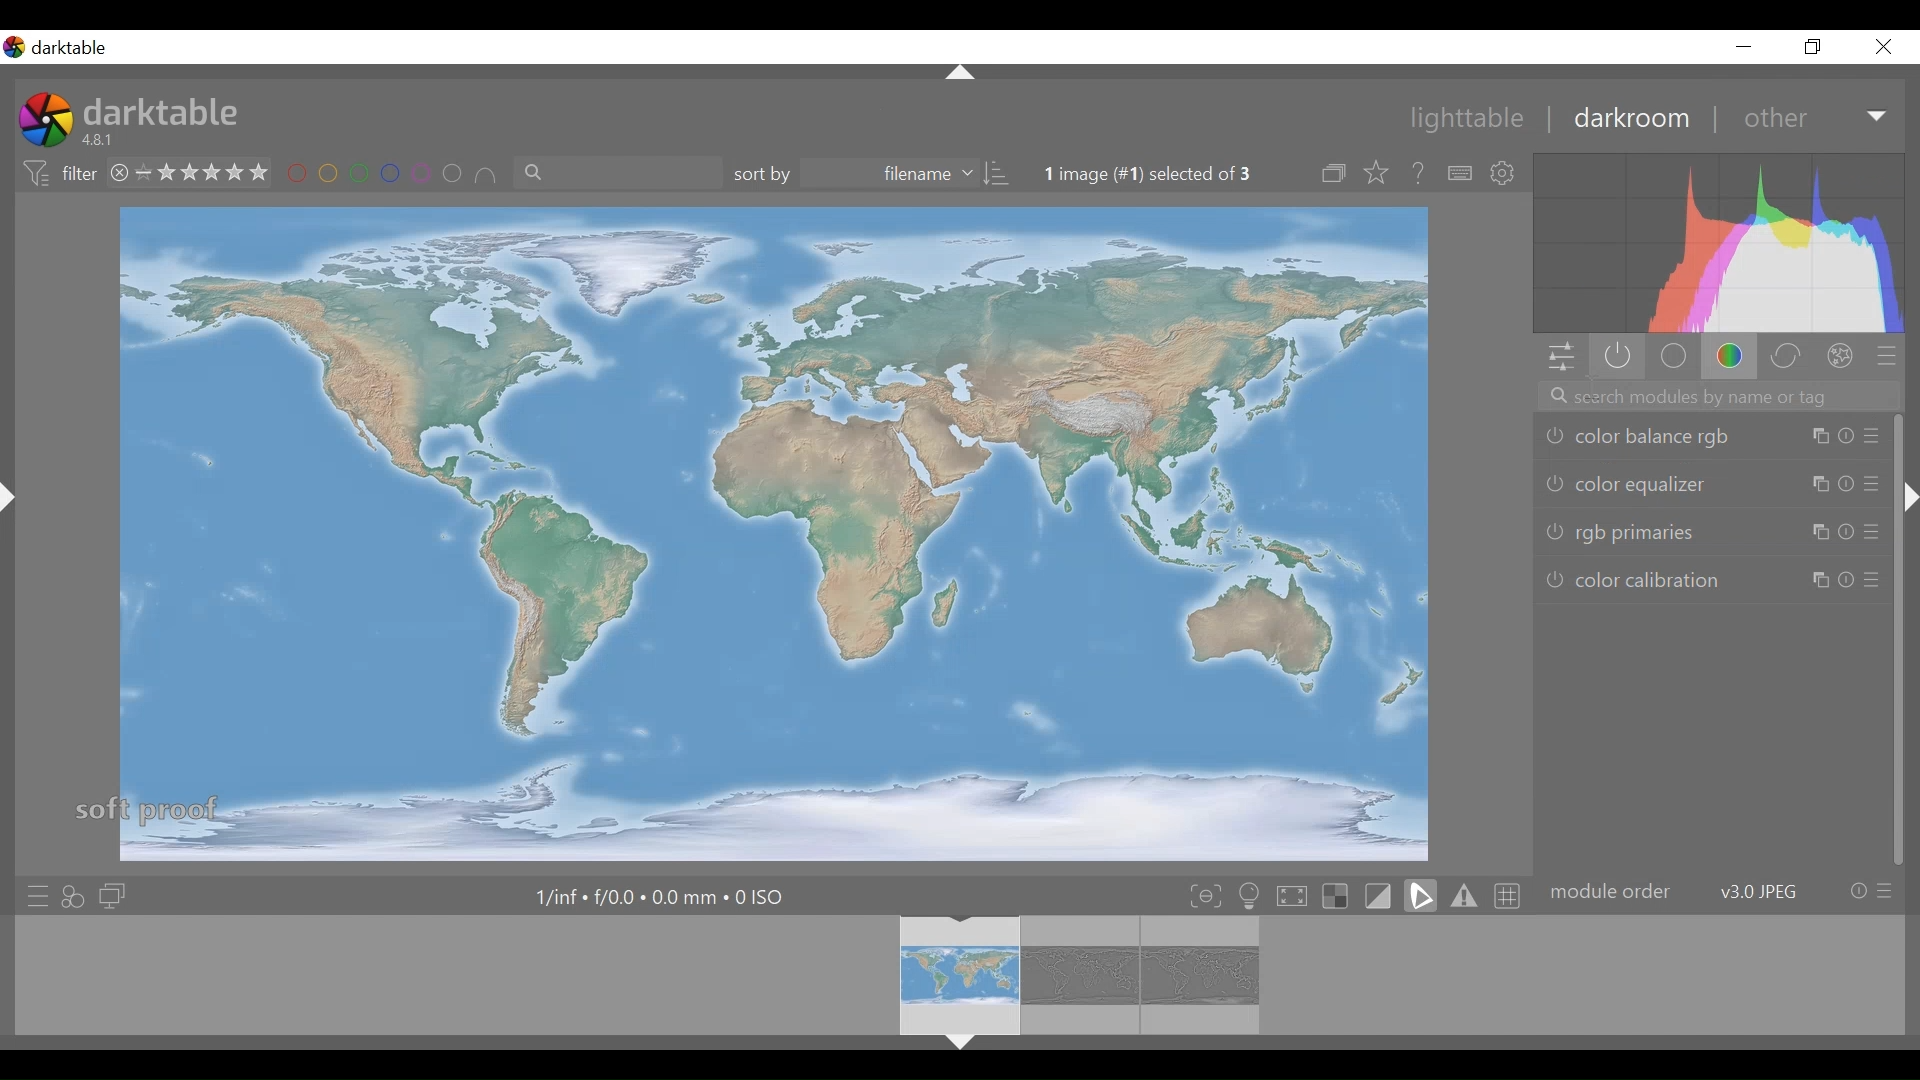 The height and width of the screenshot is (1080, 1920). Describe the element at coordinates (1749, 46) in the screenshot. I see `minimize` at that location.